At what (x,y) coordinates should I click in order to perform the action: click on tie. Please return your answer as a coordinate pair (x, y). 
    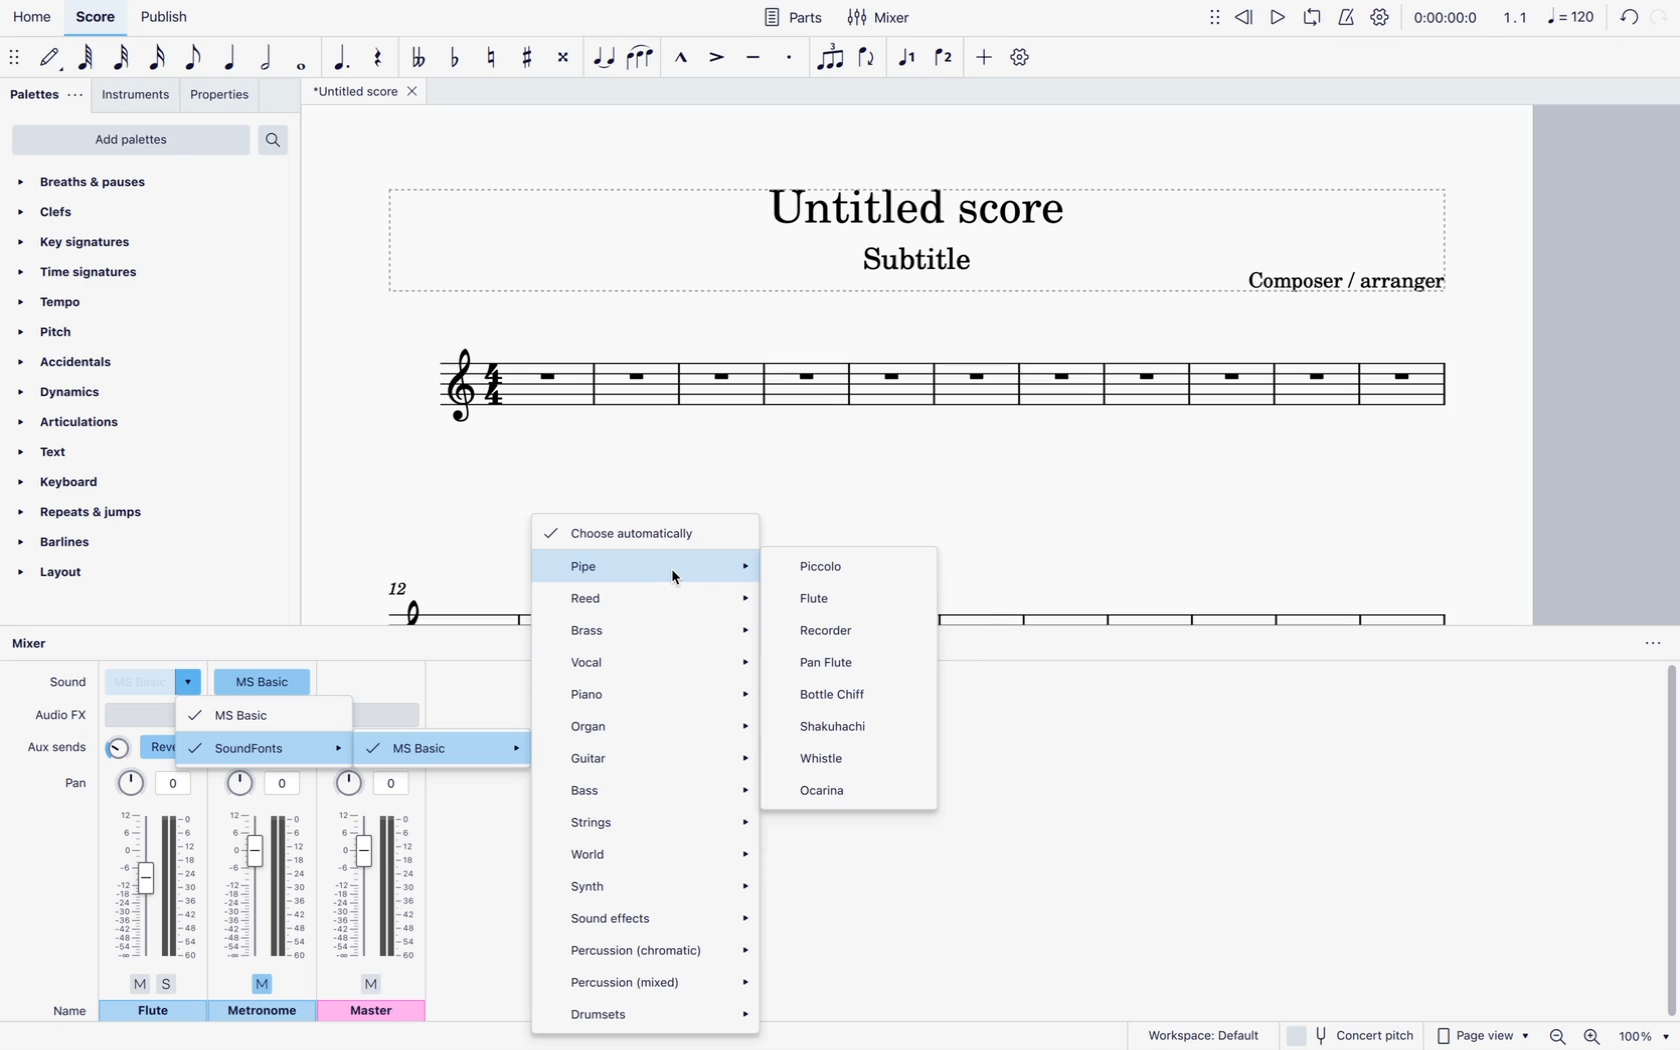
    Looking at the image, I should click on (606, 56).